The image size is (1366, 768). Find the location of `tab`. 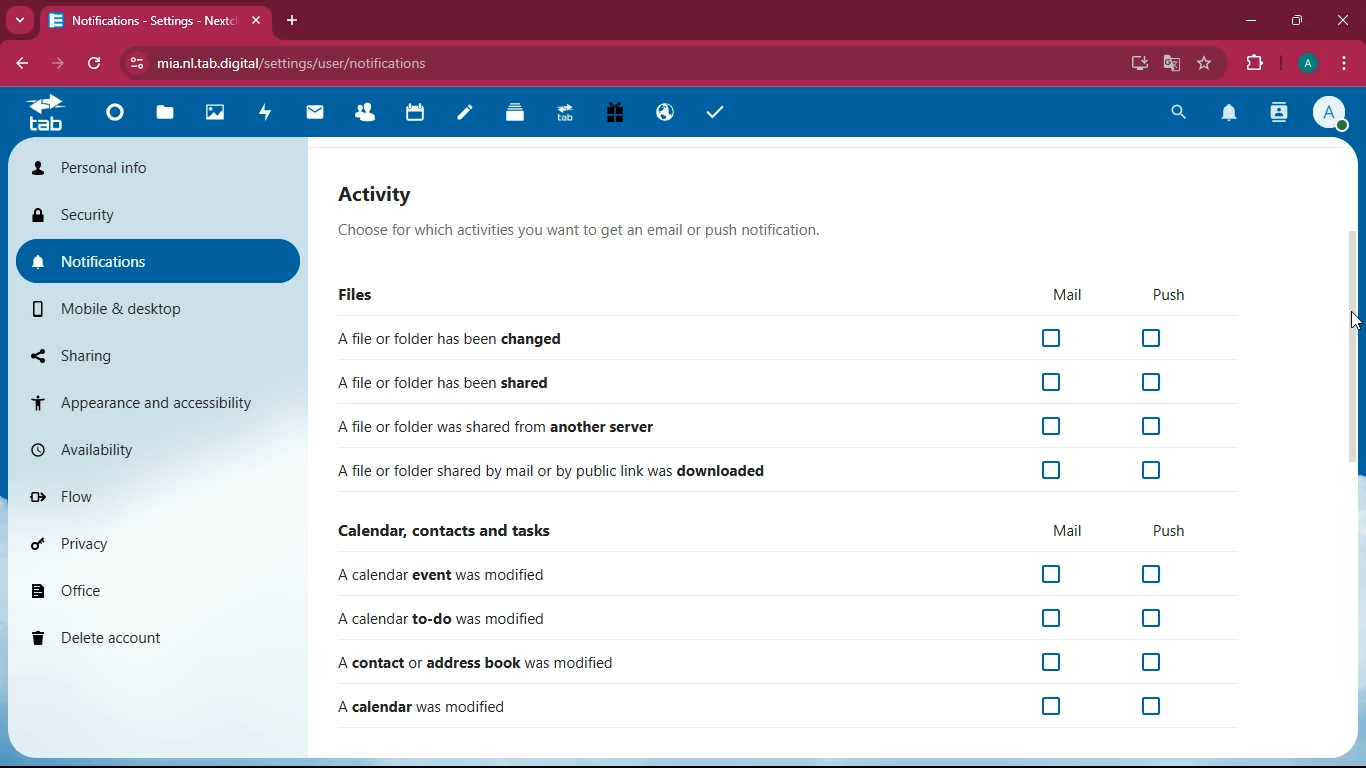

tab is located at coordinates (50, 114).